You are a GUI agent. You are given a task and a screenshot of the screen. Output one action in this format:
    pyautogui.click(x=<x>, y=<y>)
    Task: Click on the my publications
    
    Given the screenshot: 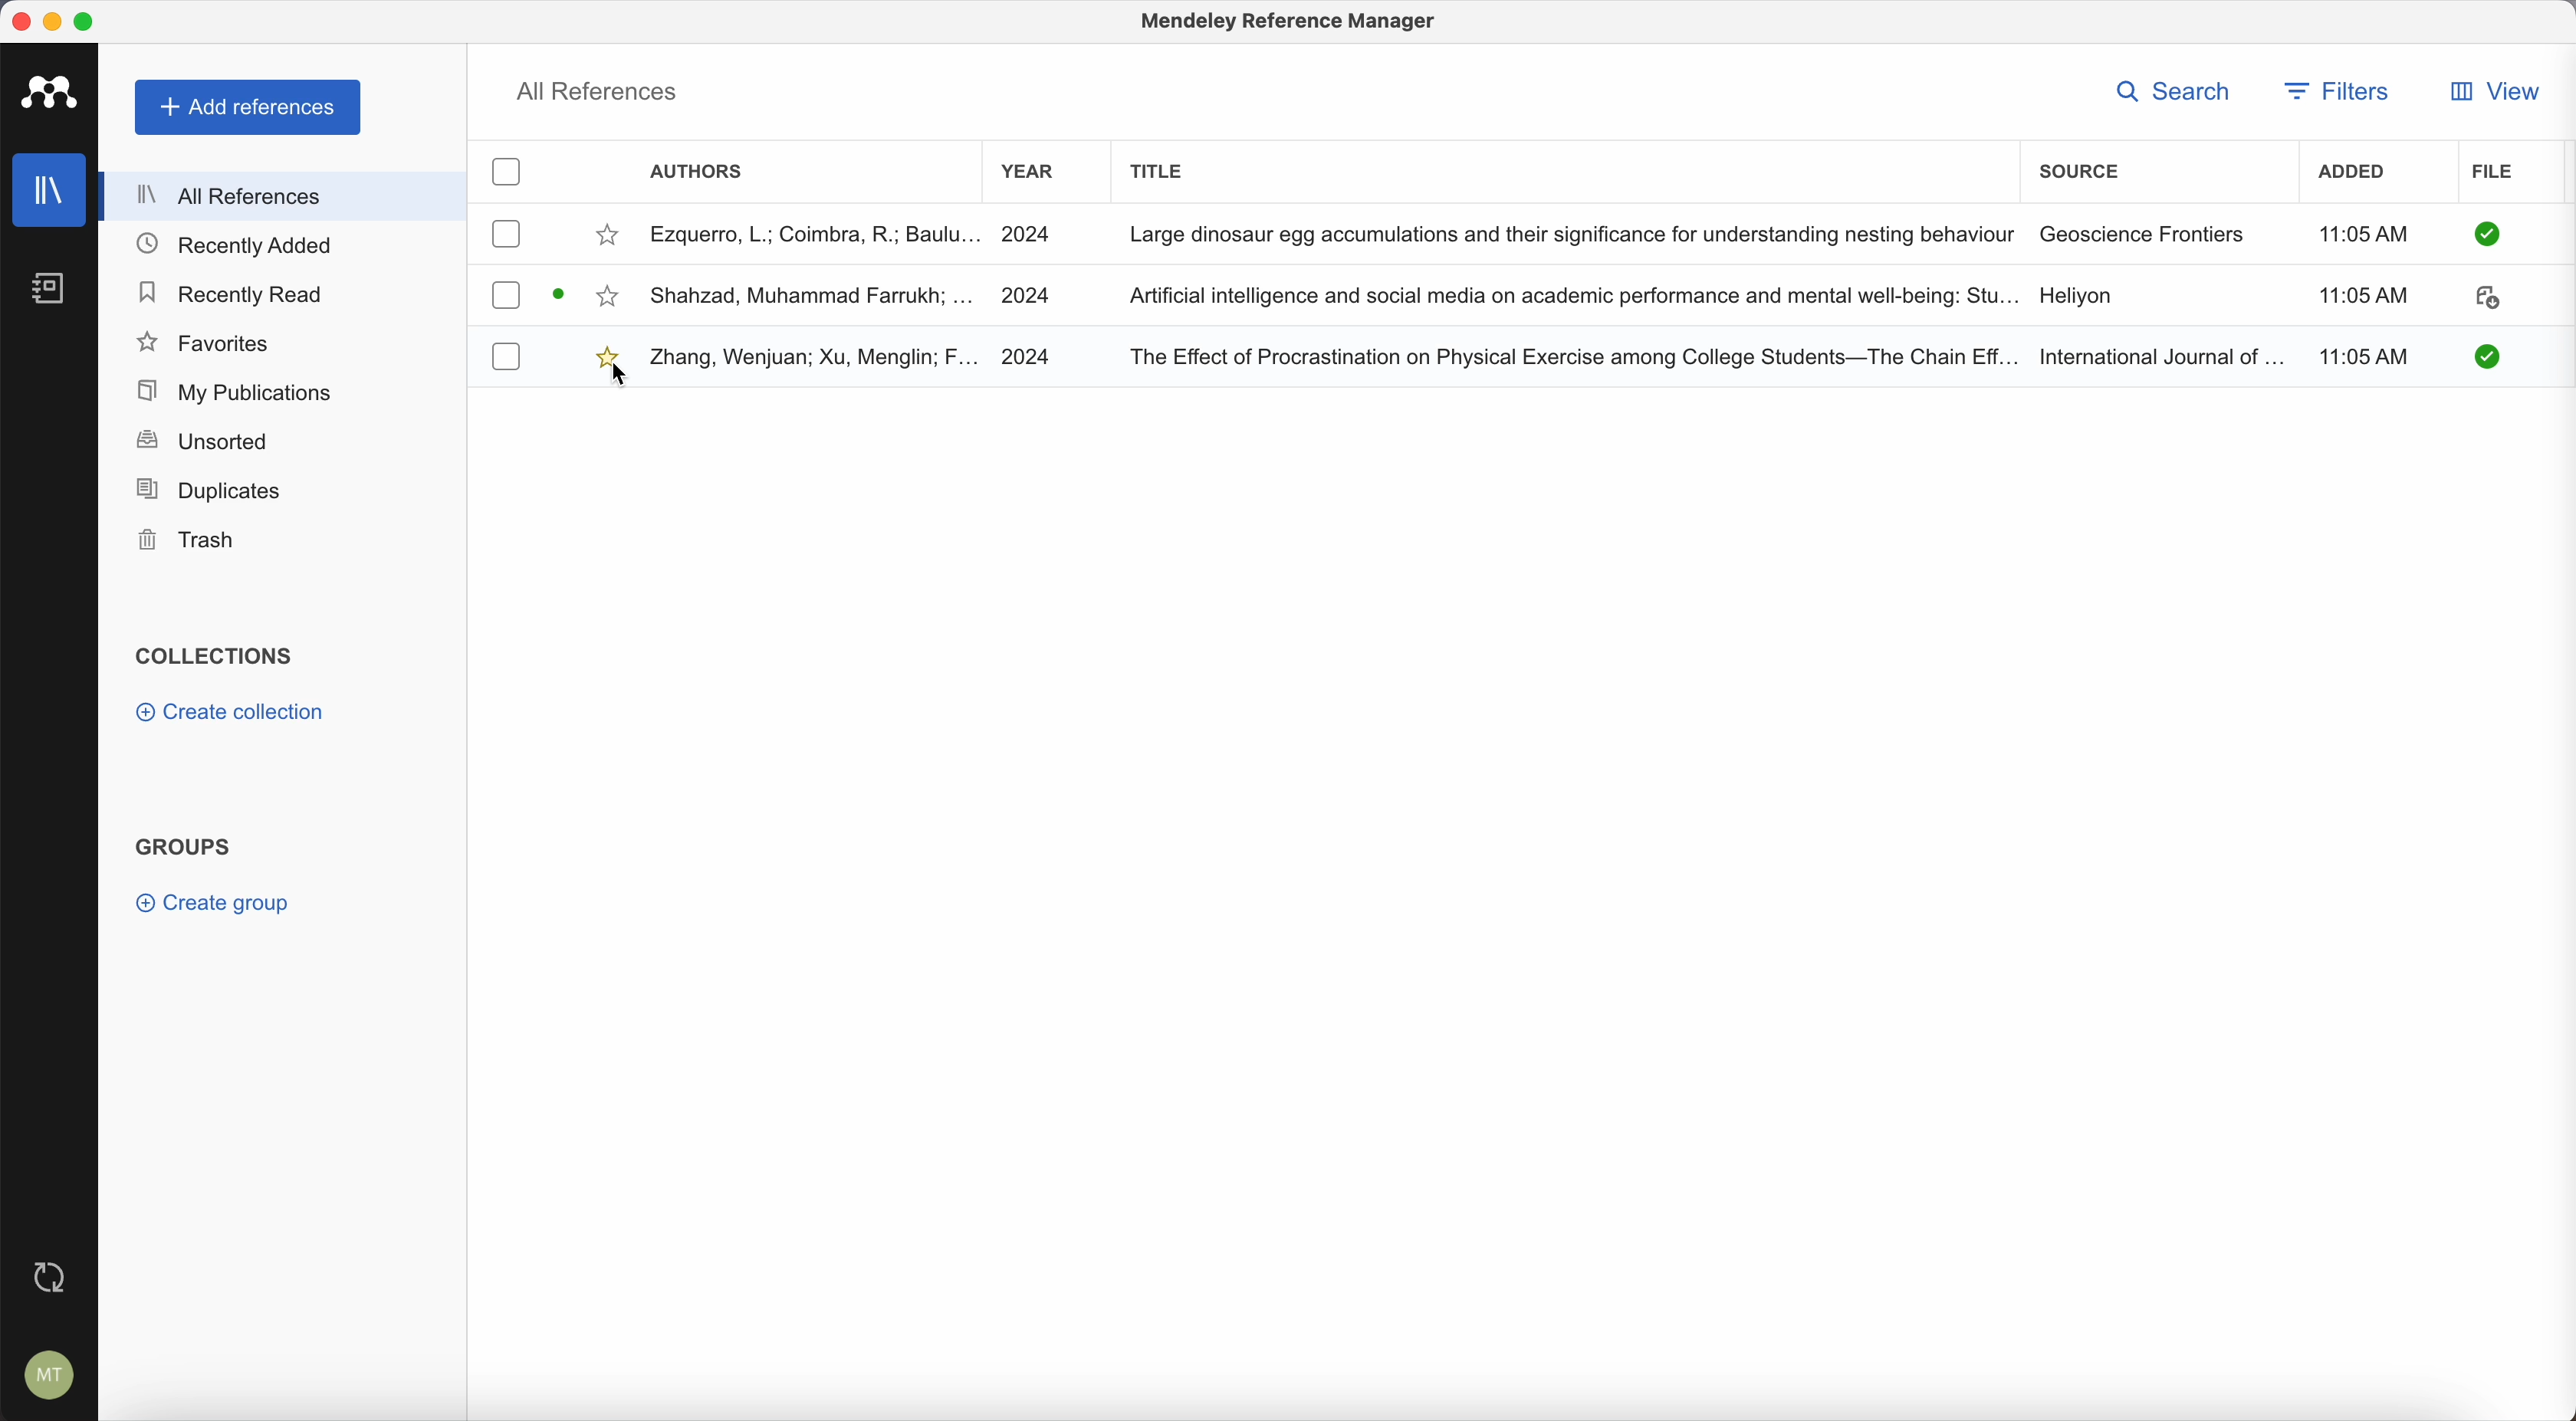 What is the action you would take?
    pyautogui.click(x=230, y=389)
    